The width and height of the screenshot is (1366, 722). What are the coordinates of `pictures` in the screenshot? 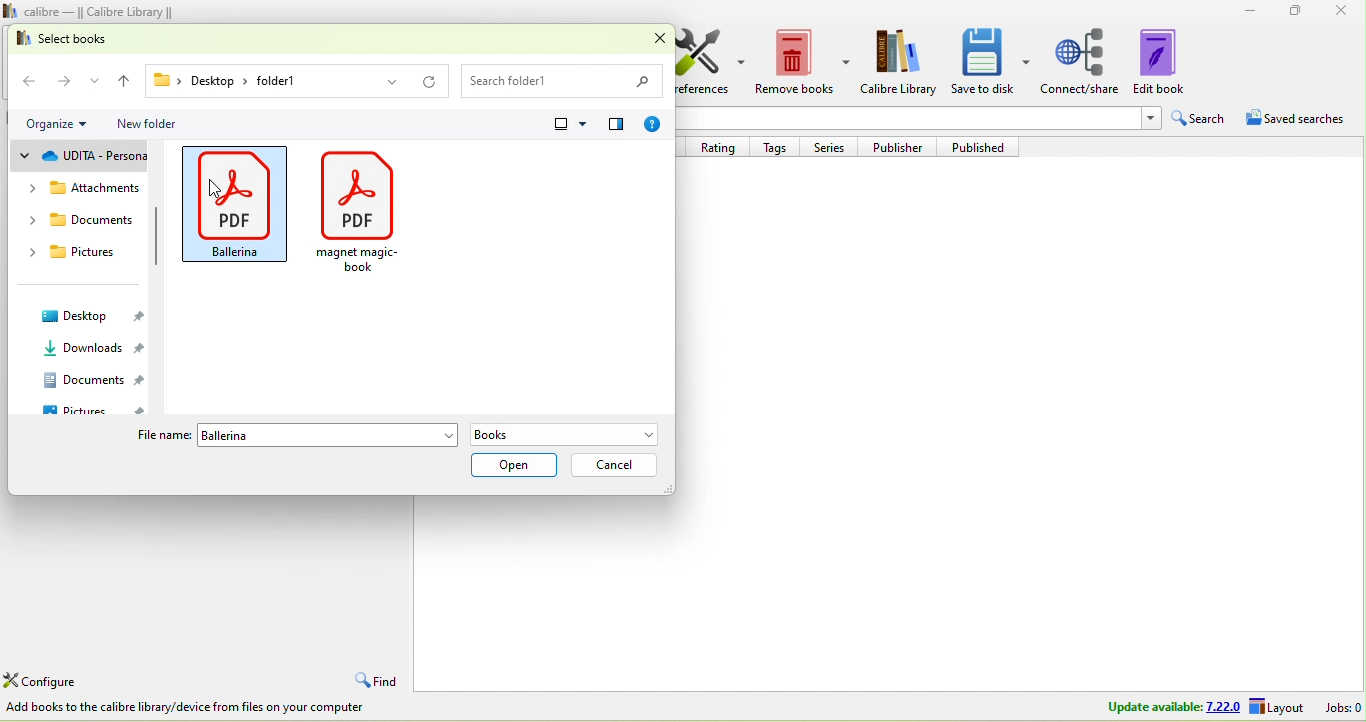 It's located at (91, 411).